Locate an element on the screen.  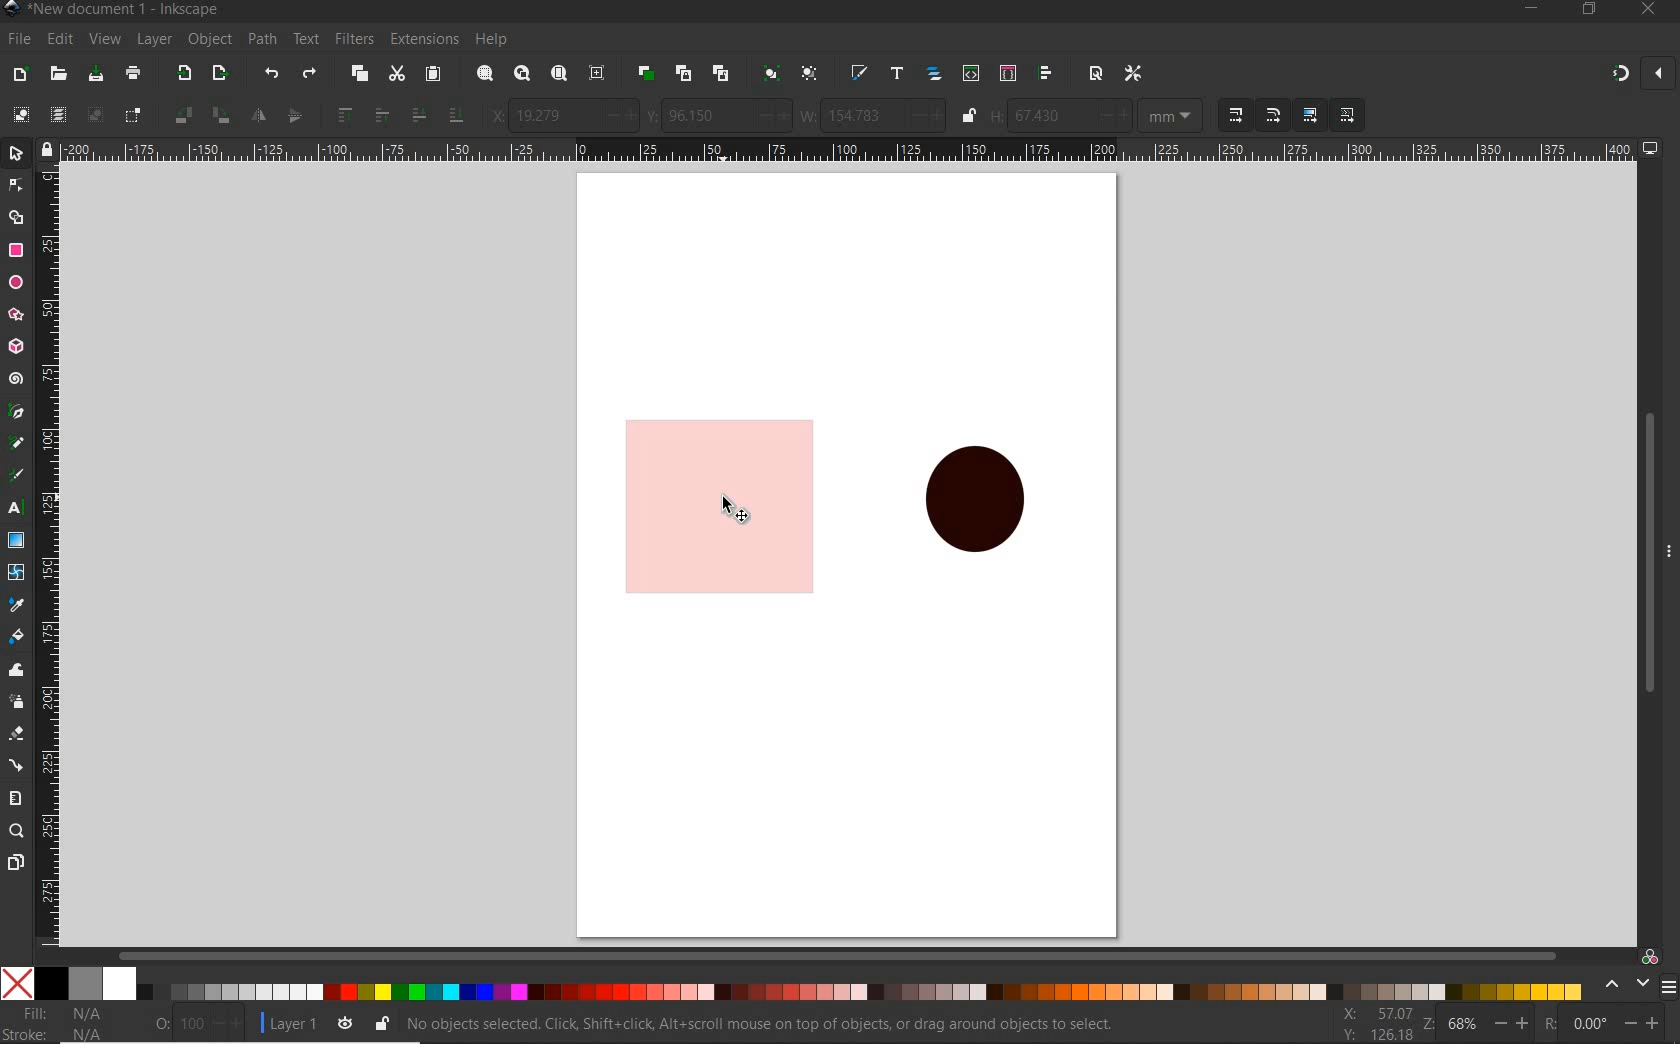
layer 1 is located at coordinates (309, 1022).